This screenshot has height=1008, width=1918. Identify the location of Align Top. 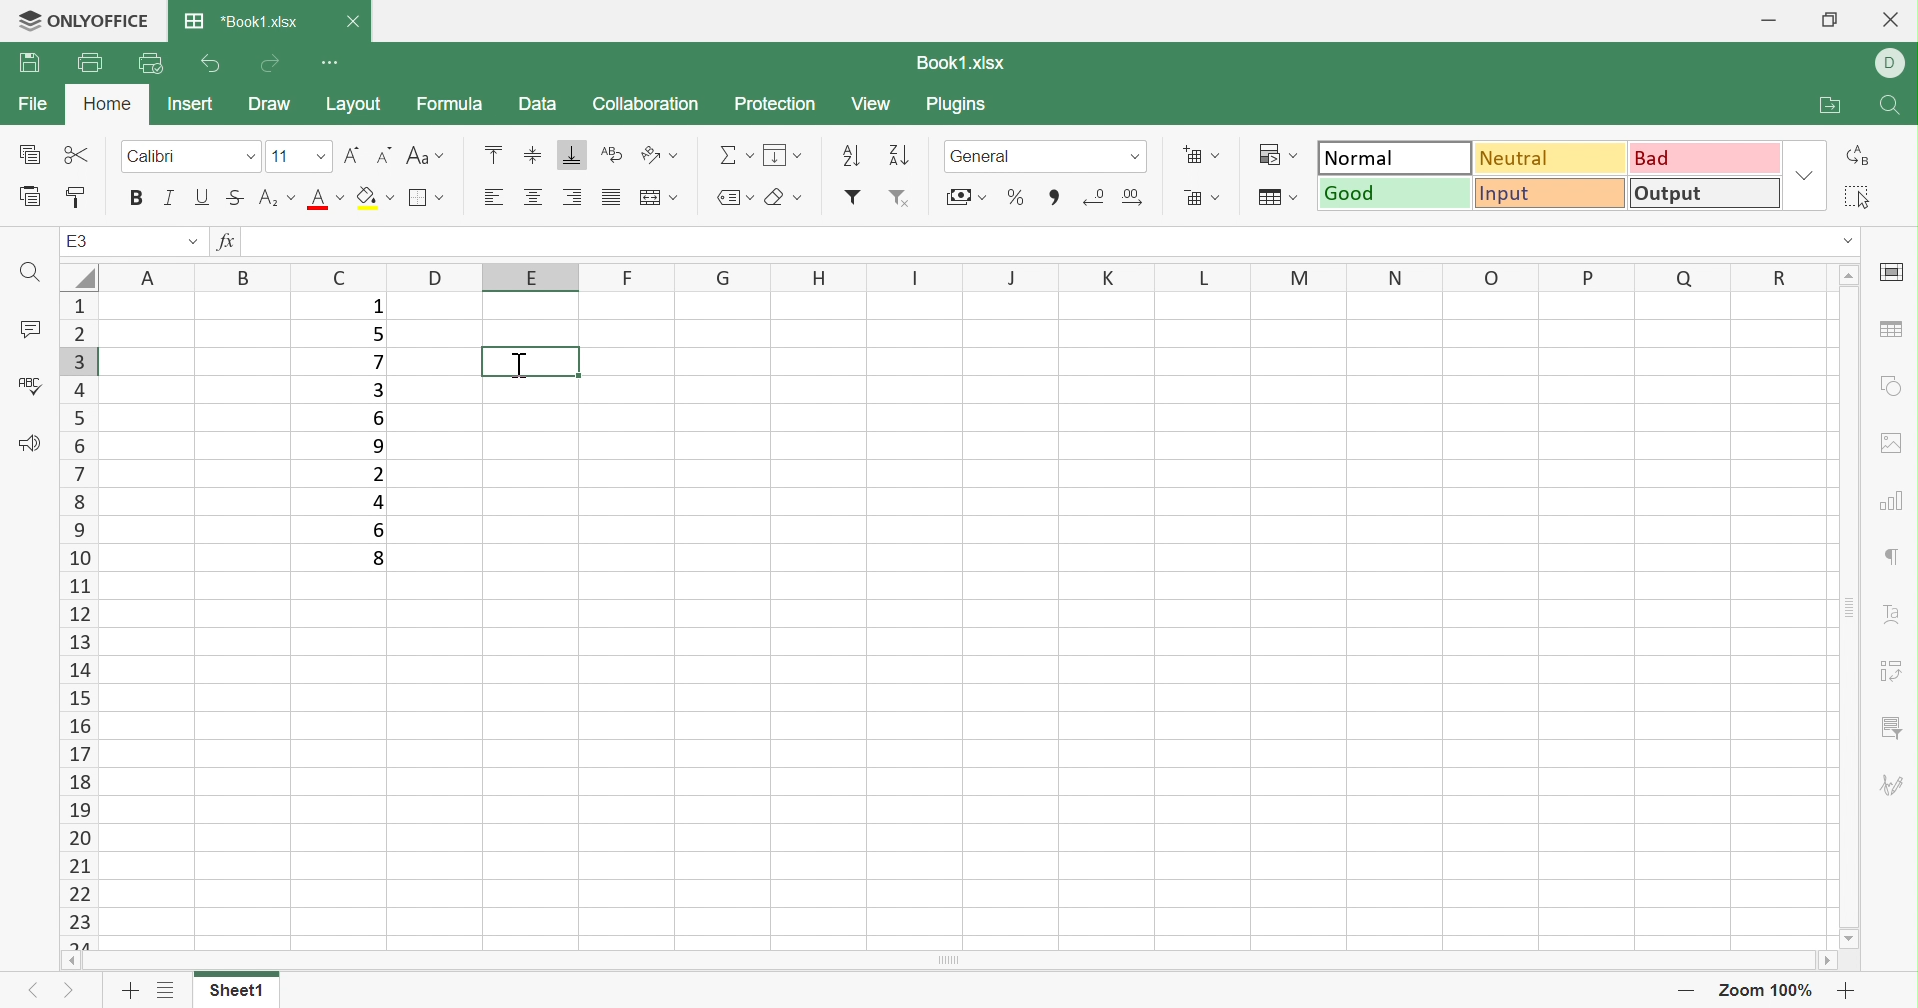
(493, 156).